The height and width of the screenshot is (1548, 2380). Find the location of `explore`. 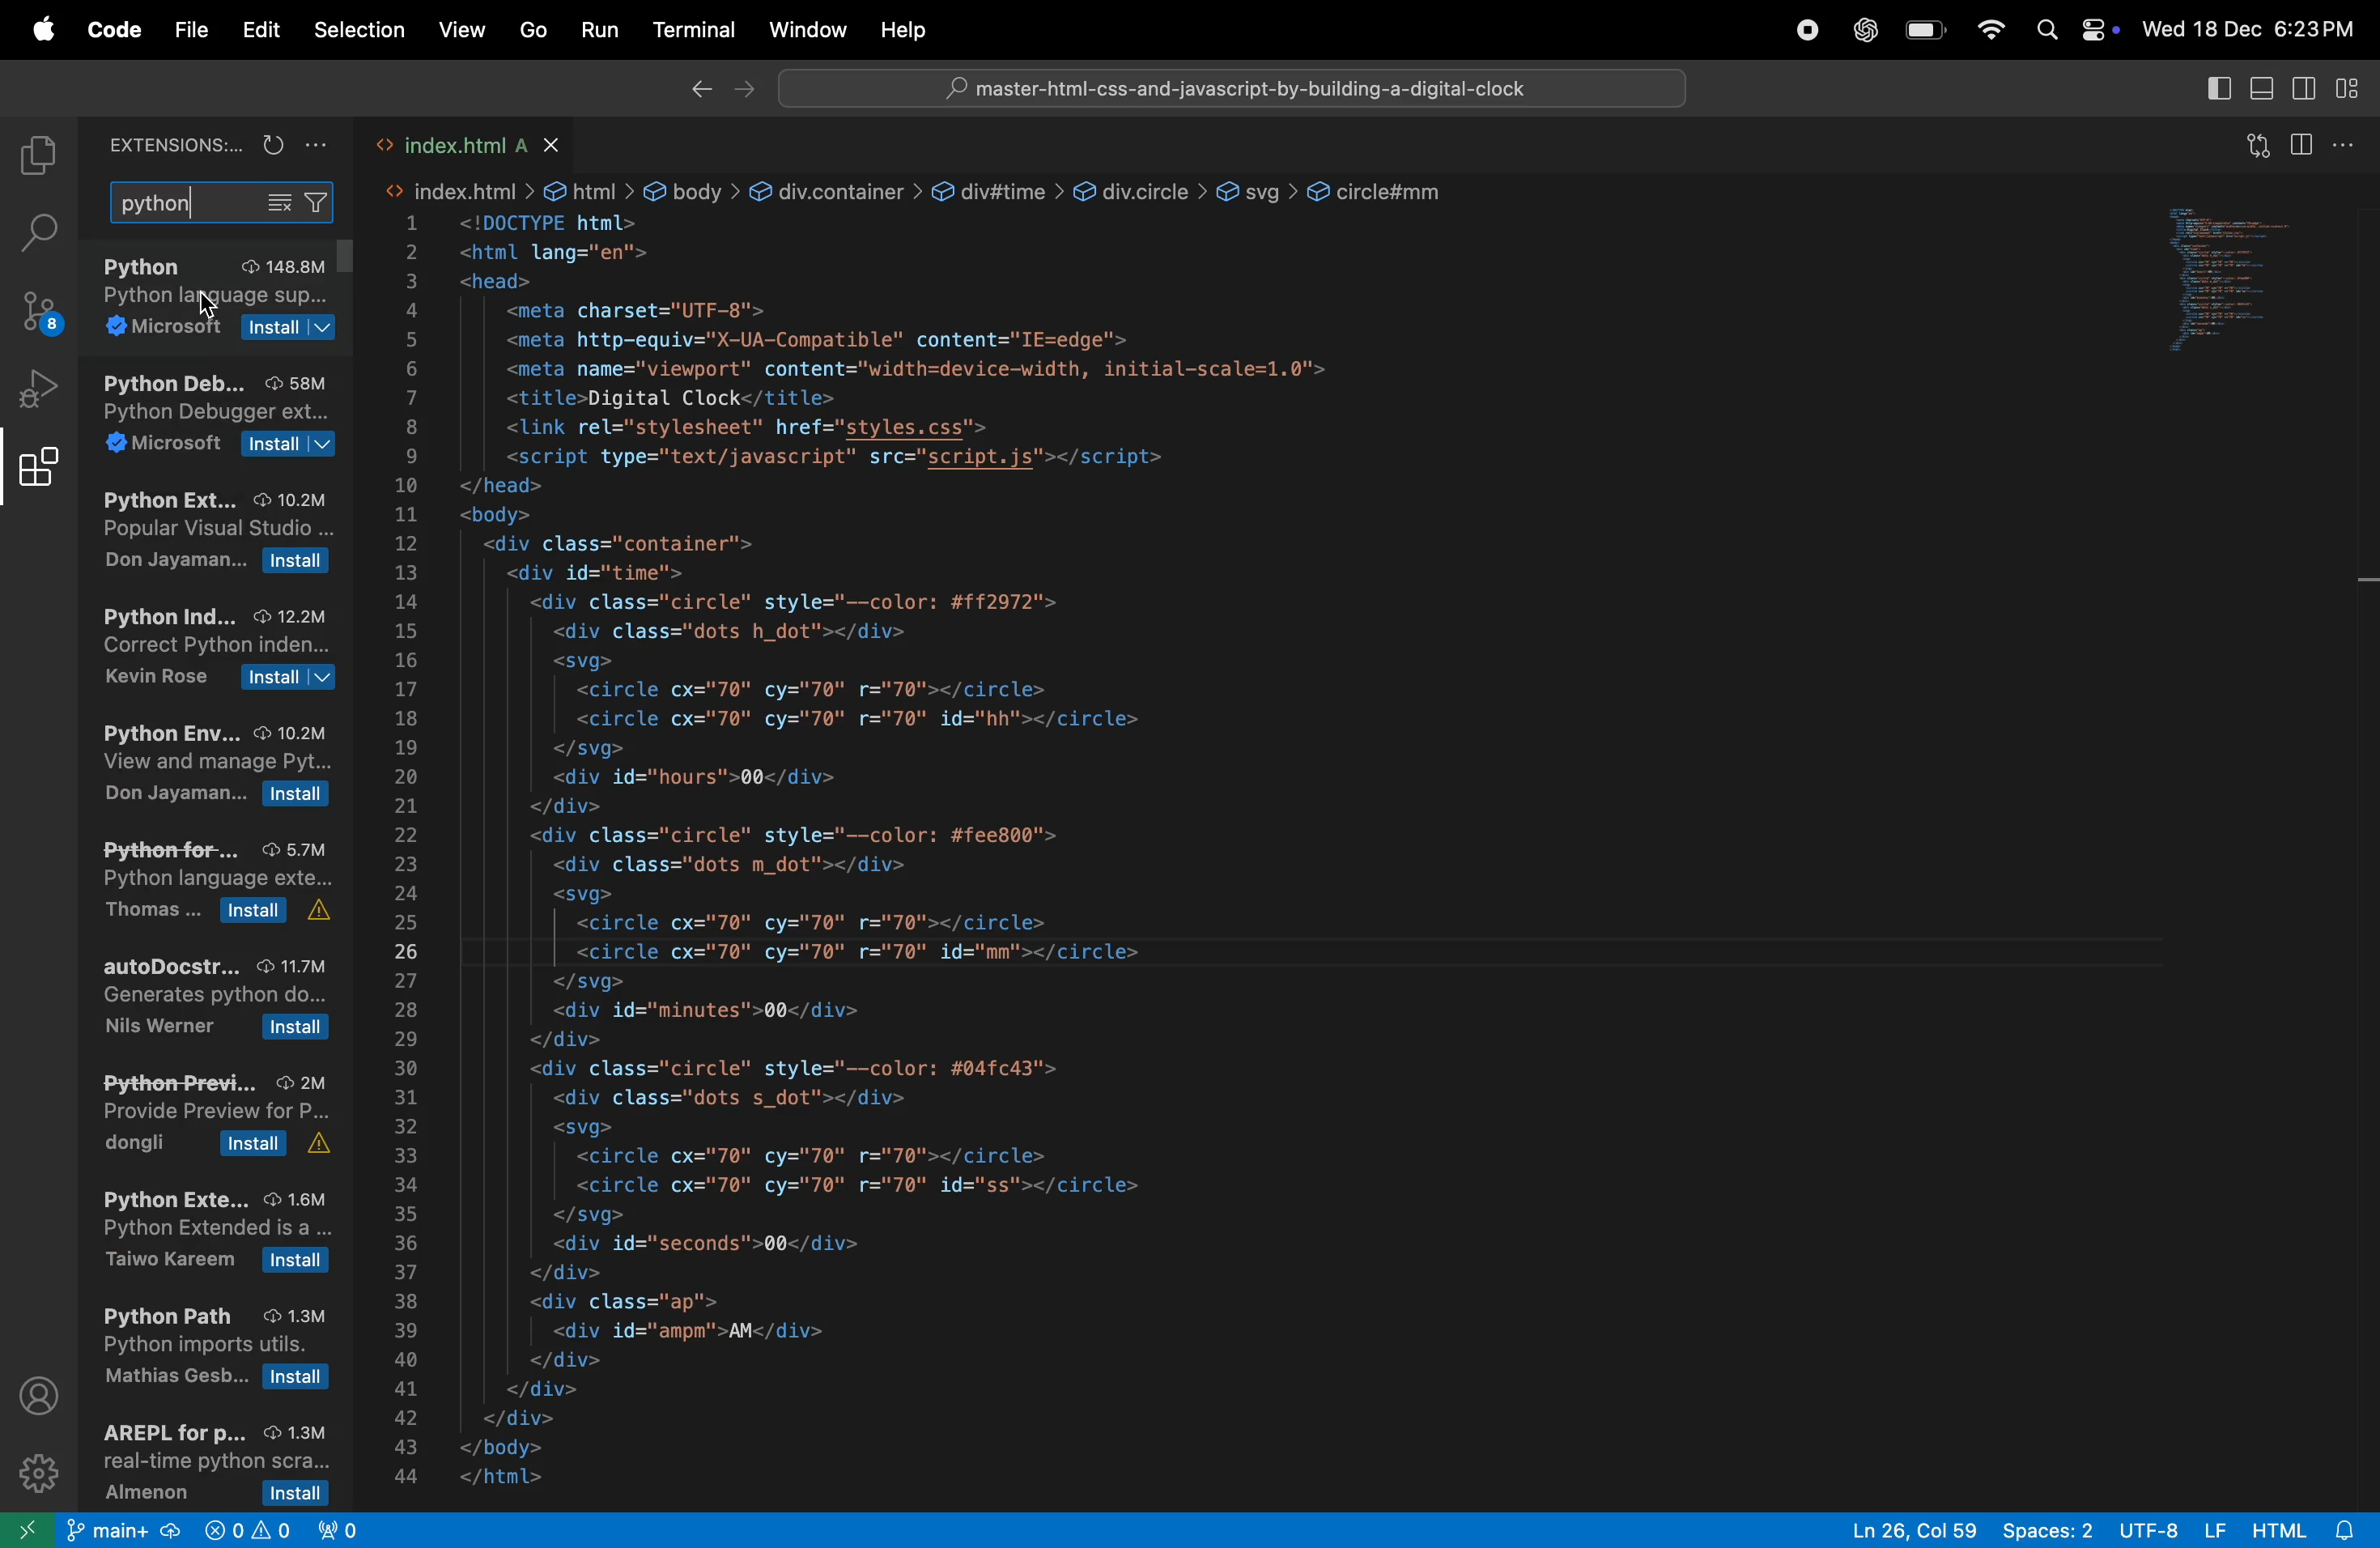

explore is located at coordinates (36, 157).